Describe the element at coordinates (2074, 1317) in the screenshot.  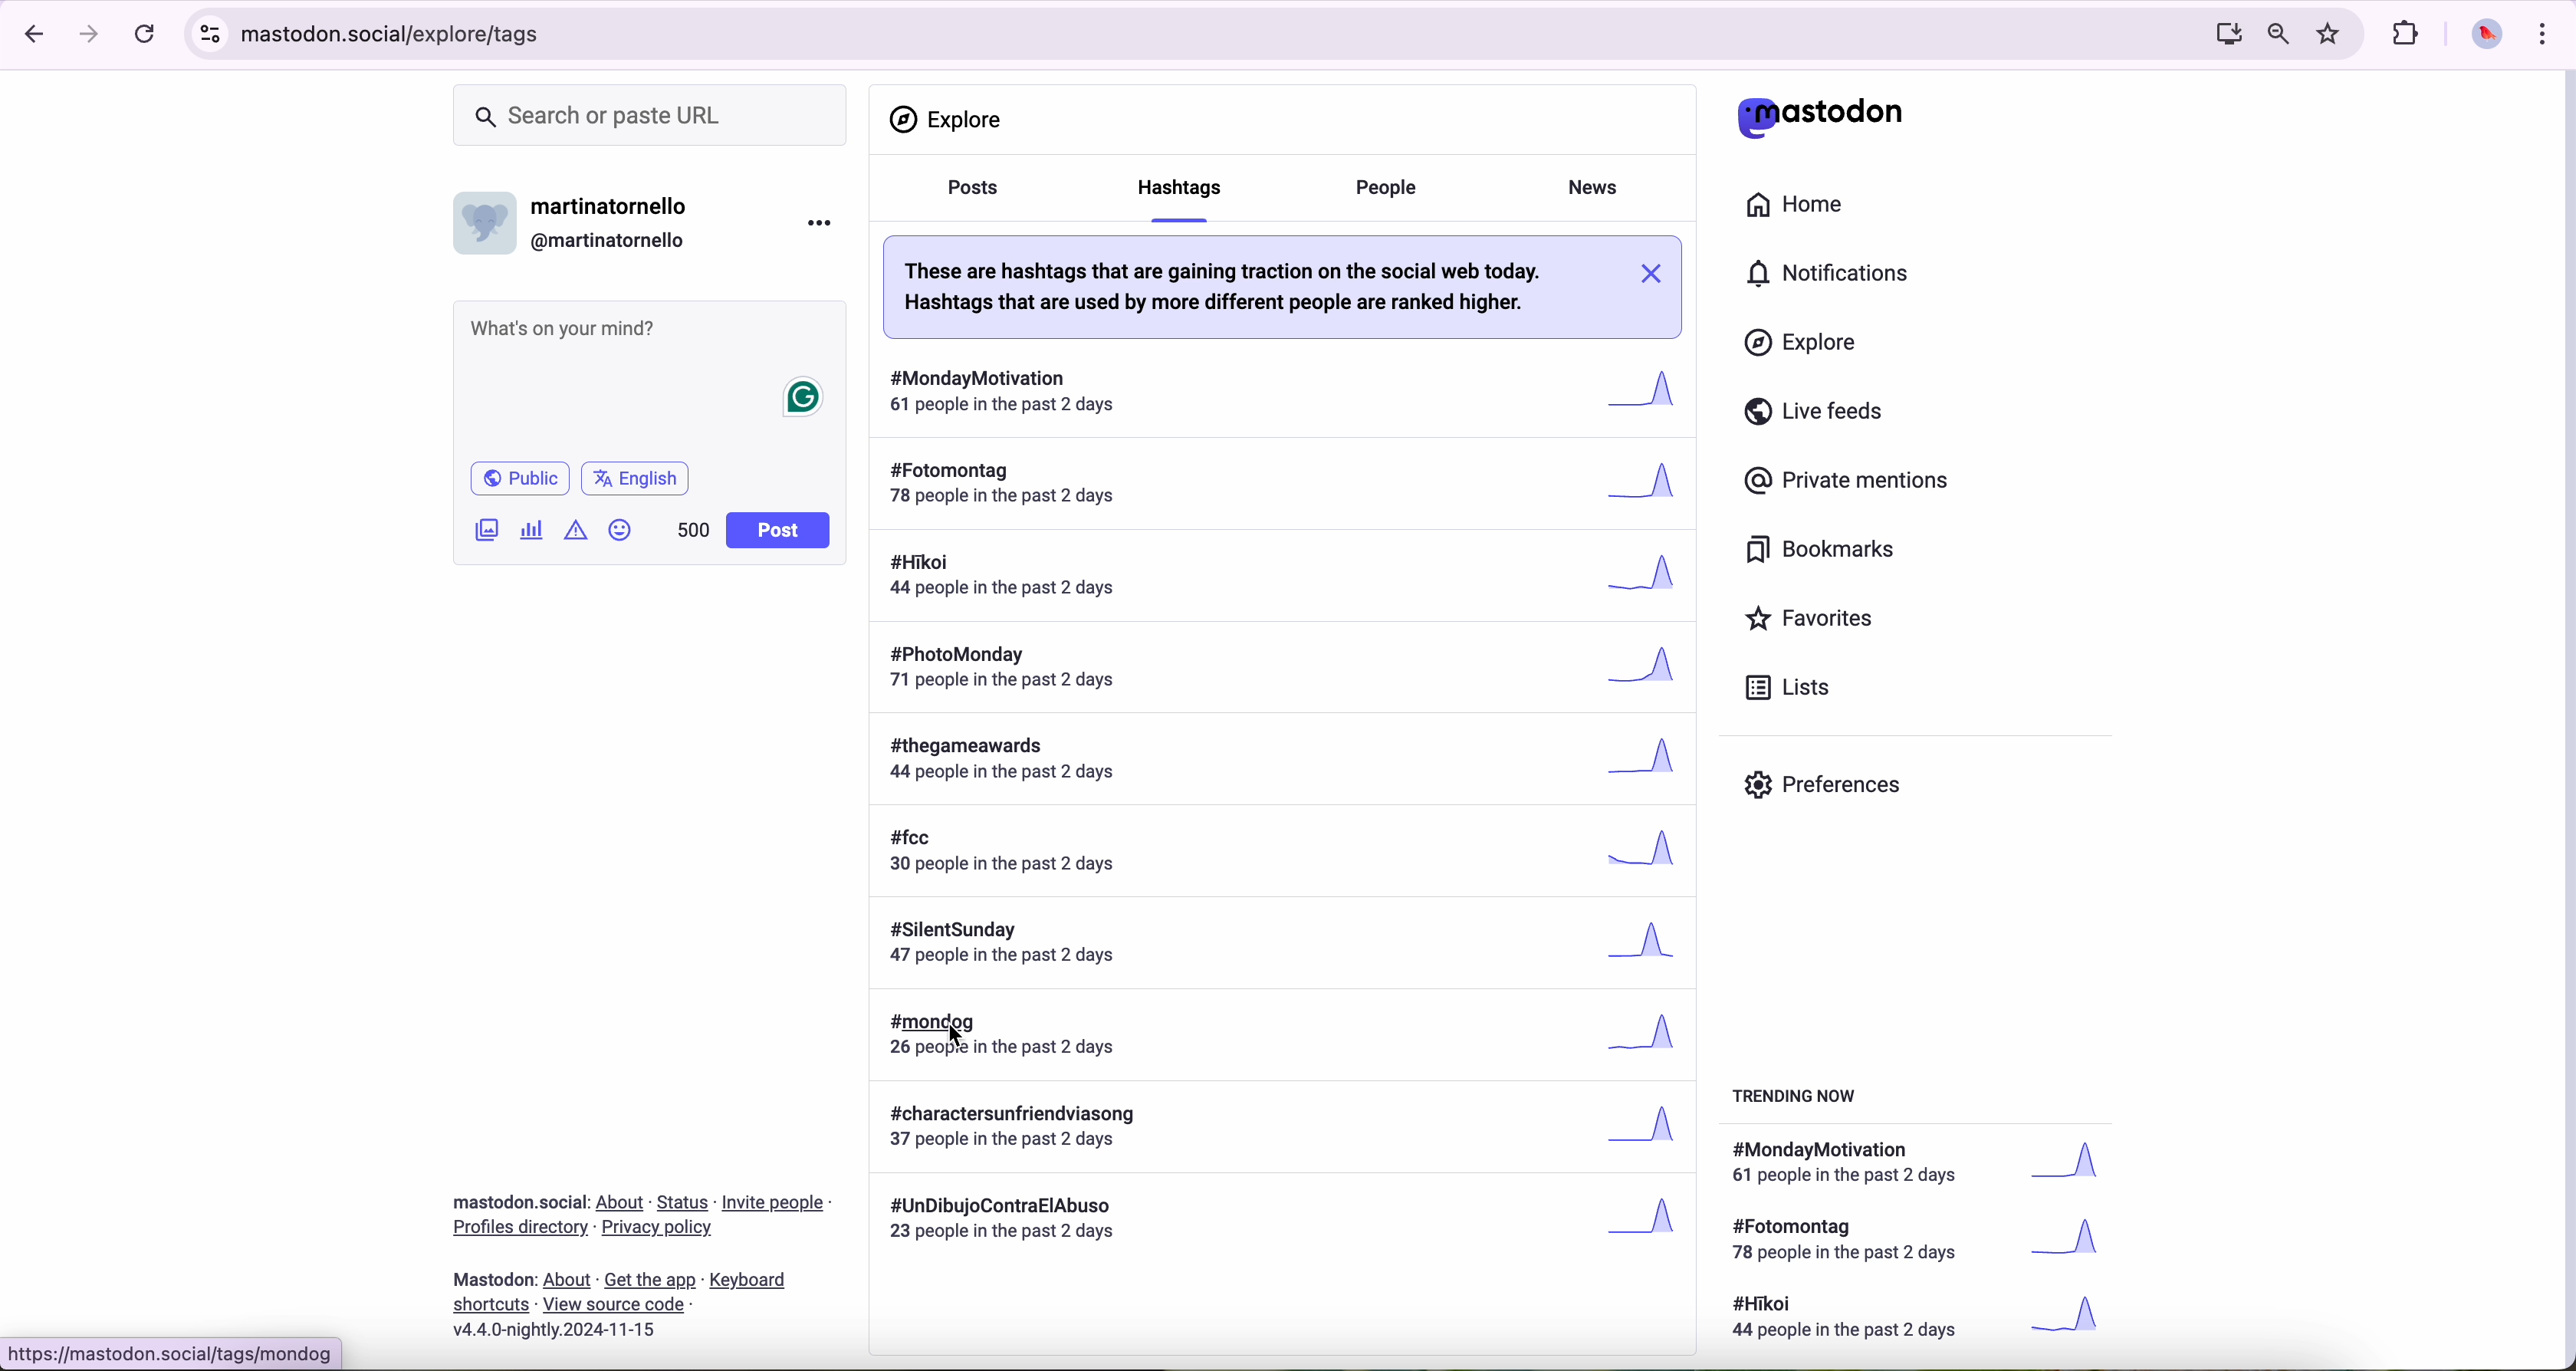
I see `graph` at that location.